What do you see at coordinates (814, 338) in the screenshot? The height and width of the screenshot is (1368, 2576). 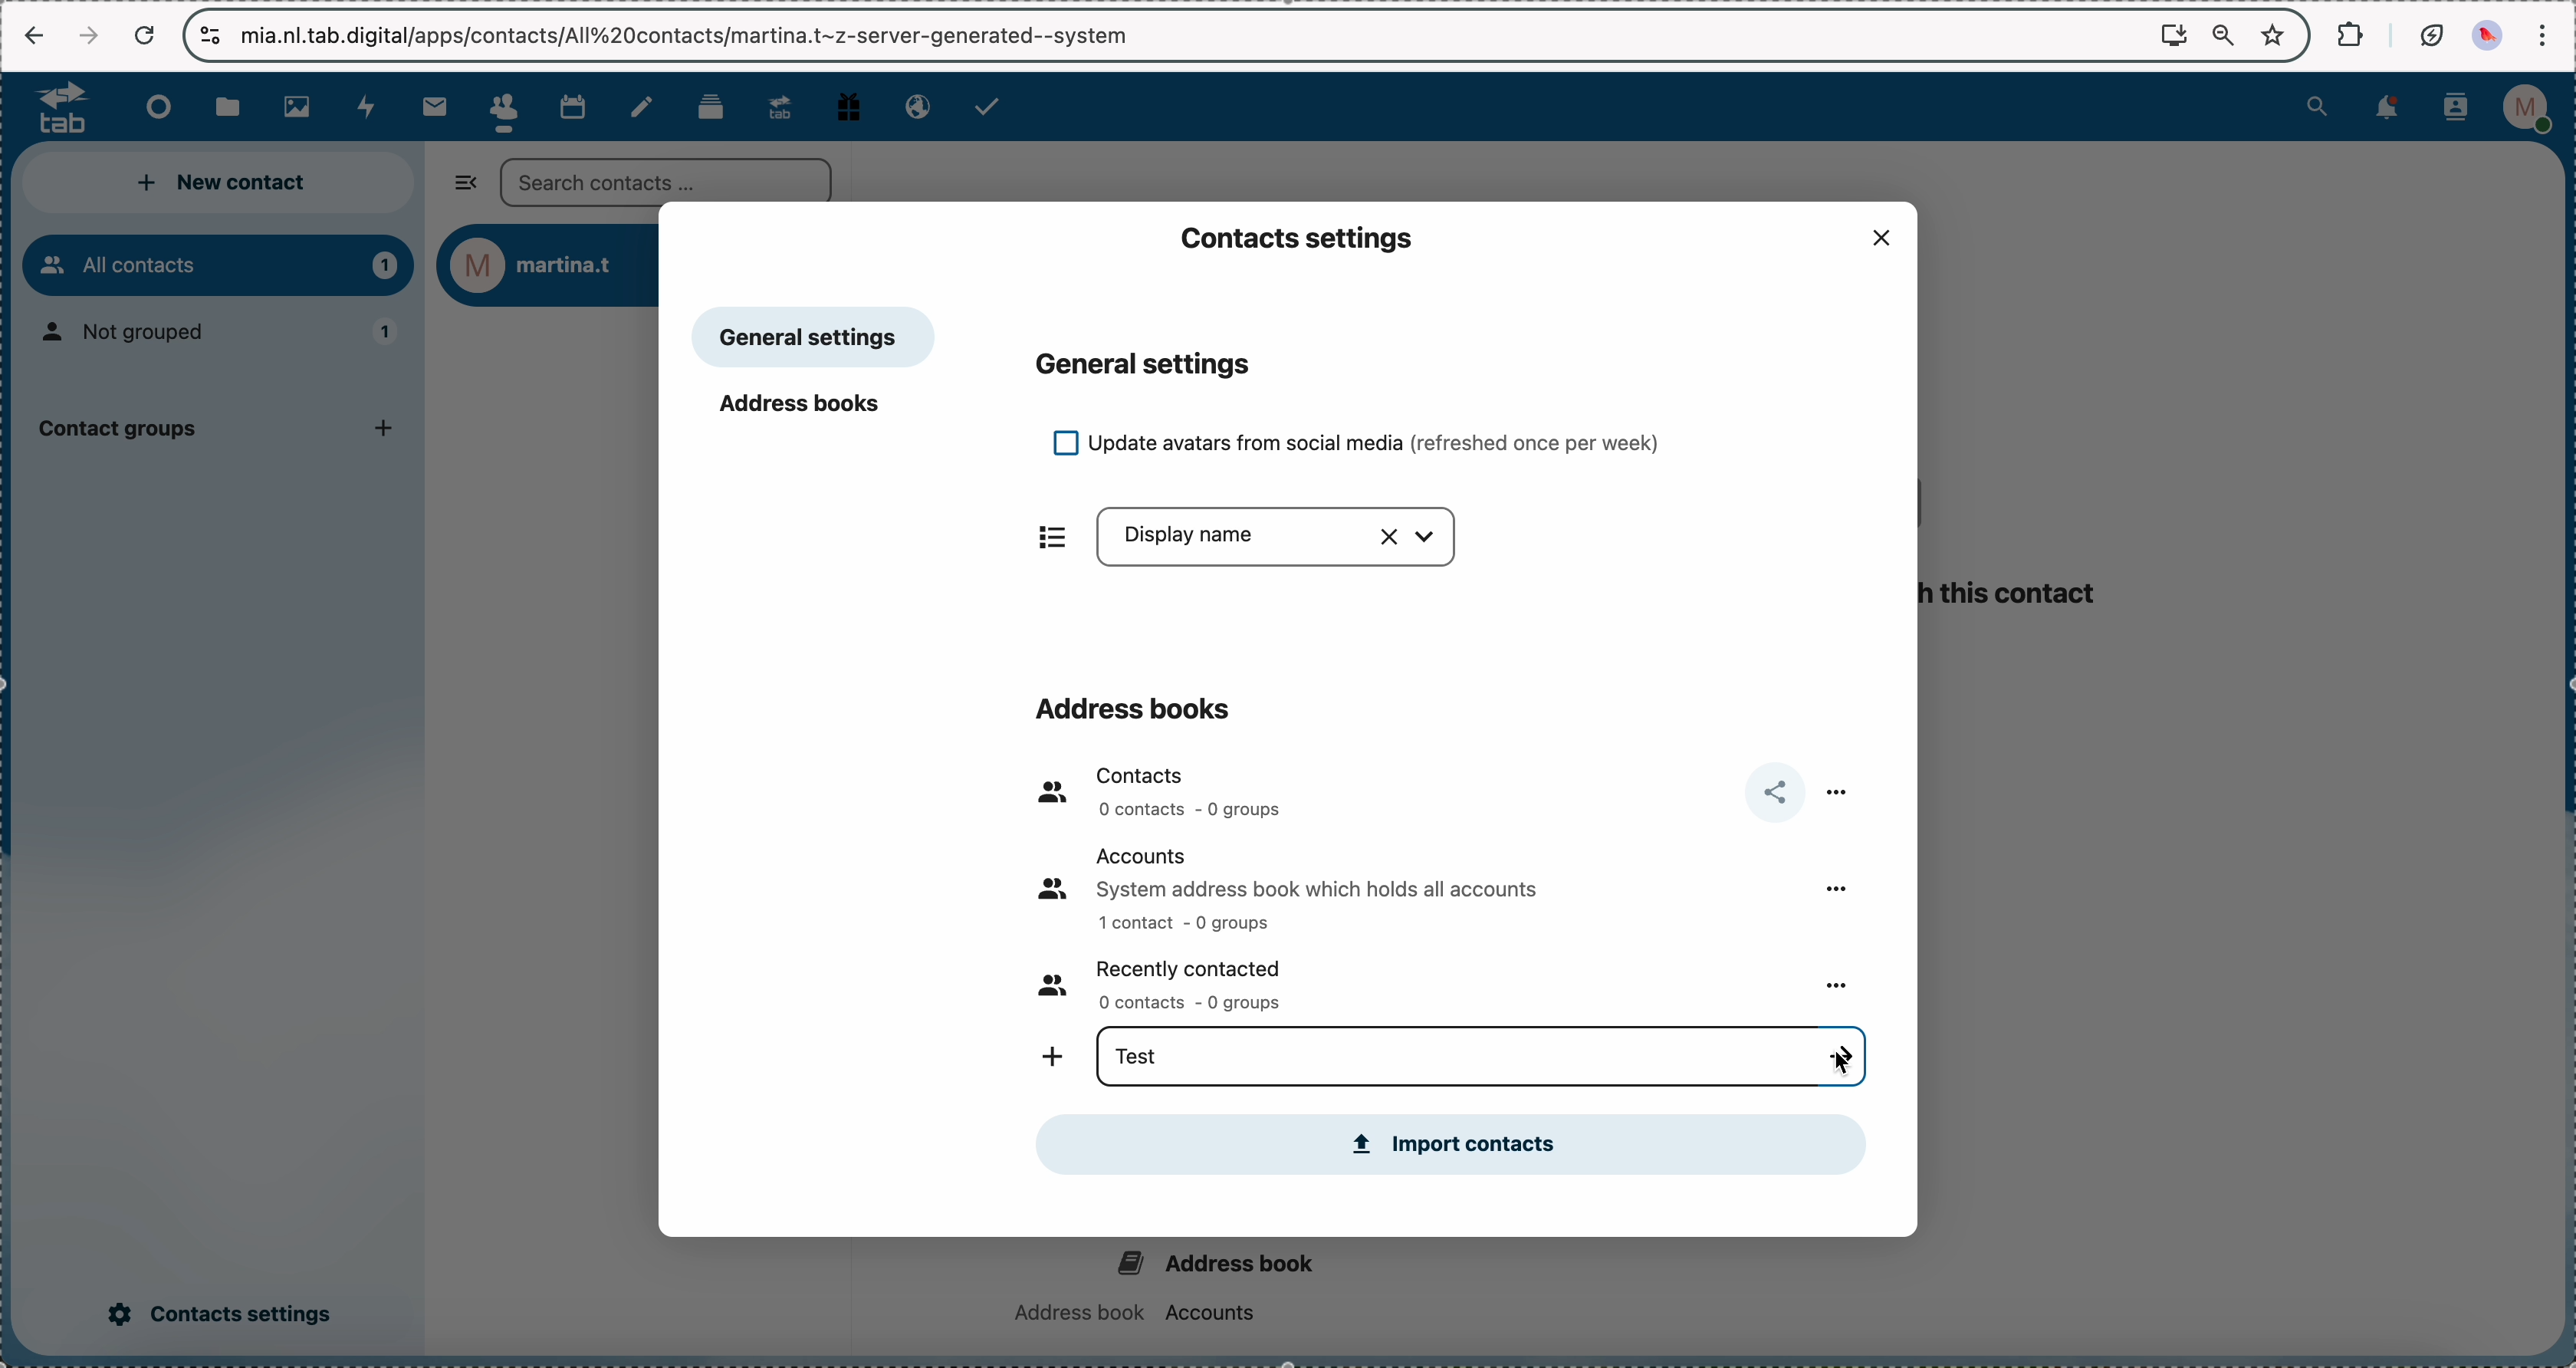 I see `general settings` at bounding box center [814, 338].